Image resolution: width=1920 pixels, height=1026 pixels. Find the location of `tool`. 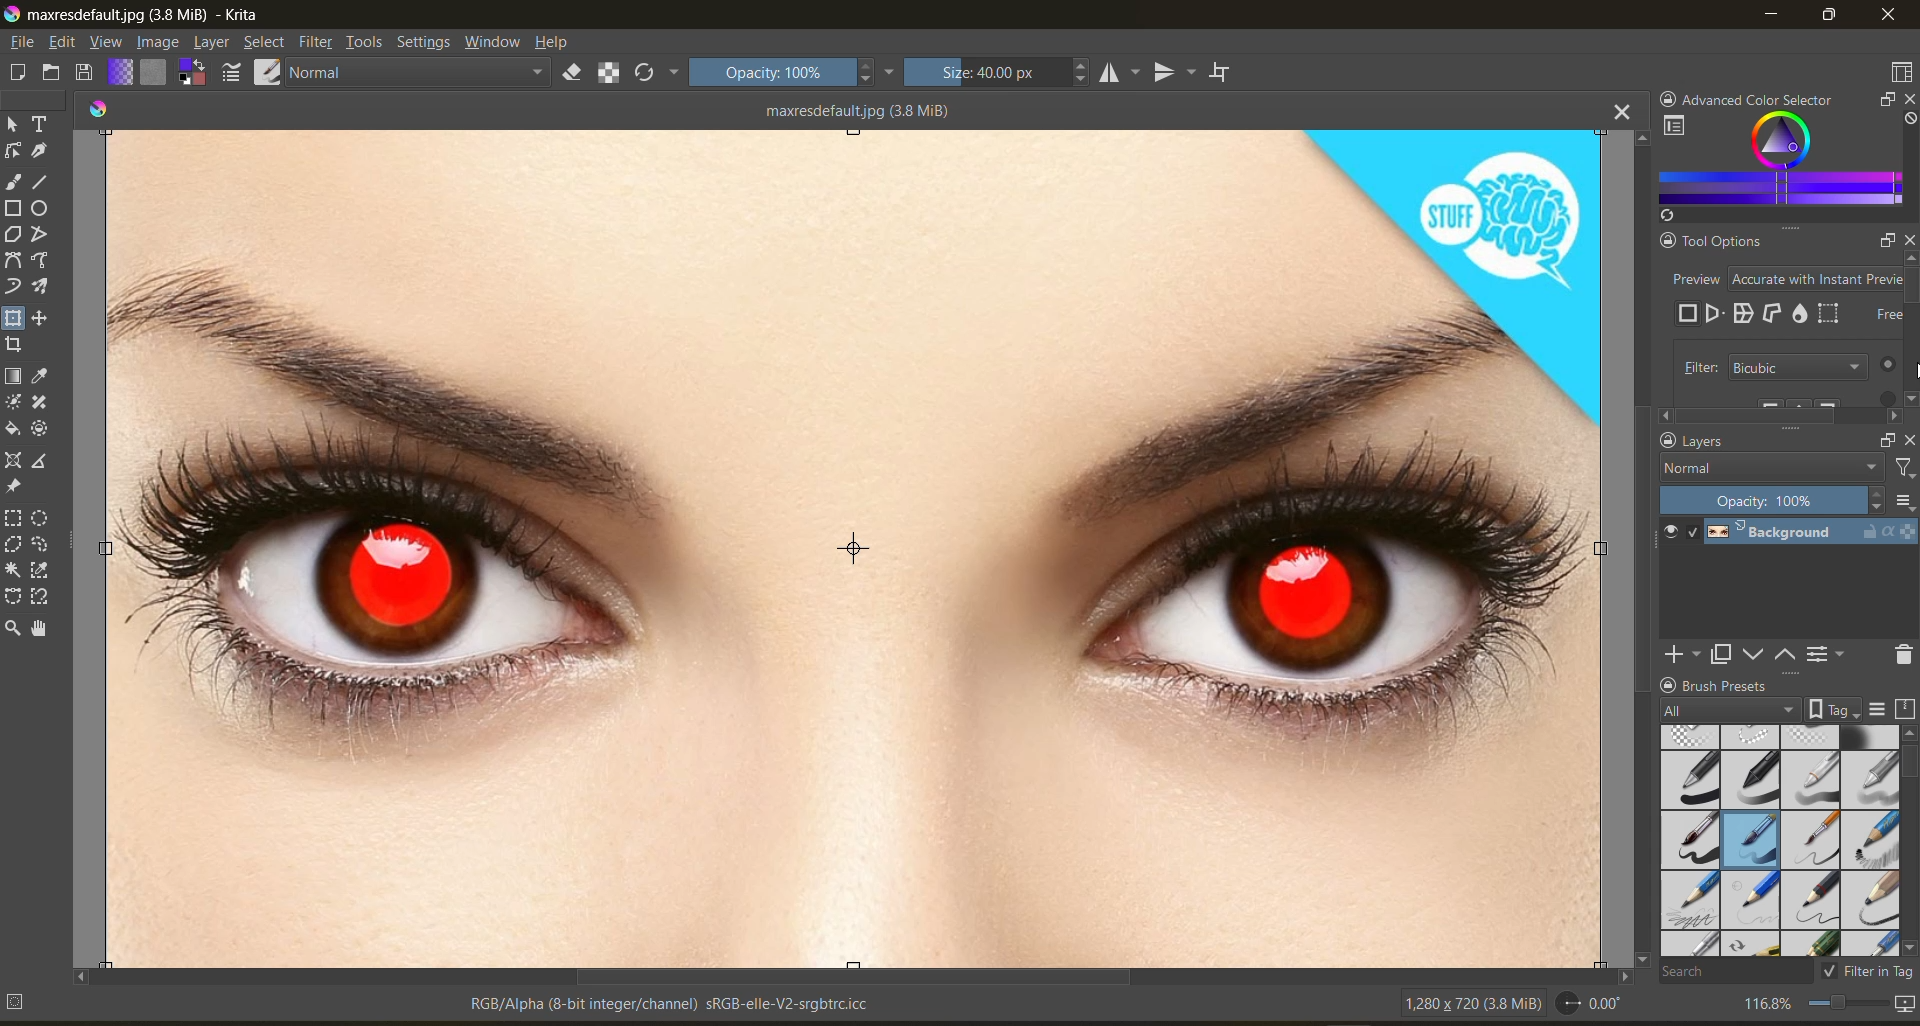

tool is located at coordinates (12, 488).